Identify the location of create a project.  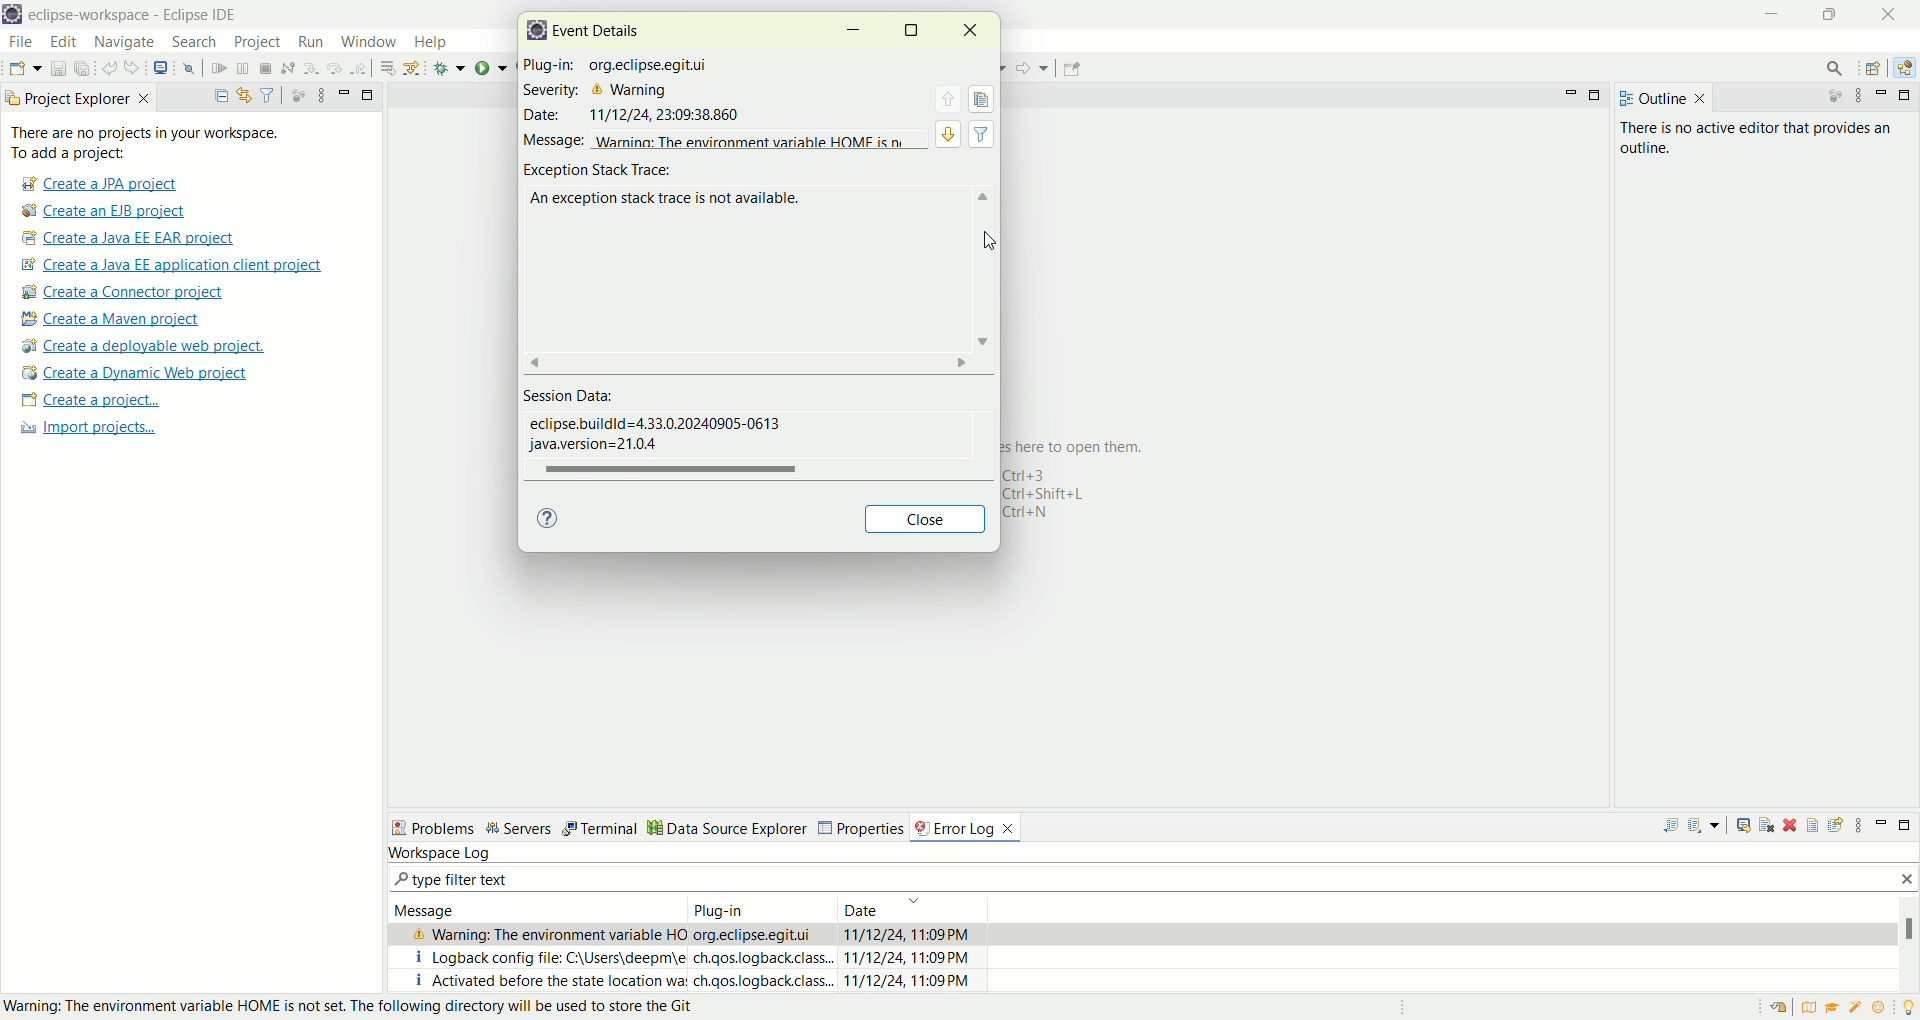
(88, 401).